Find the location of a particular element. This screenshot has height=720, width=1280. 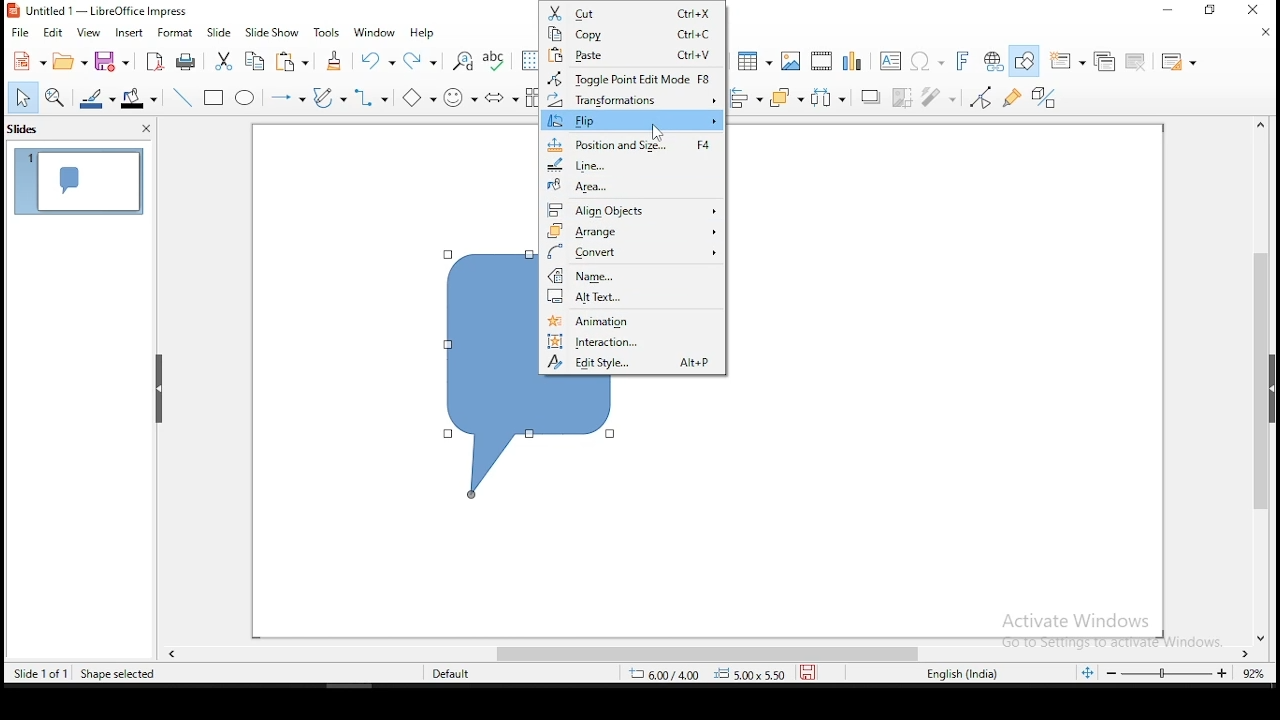

filter is located at coordinates (940, 97).